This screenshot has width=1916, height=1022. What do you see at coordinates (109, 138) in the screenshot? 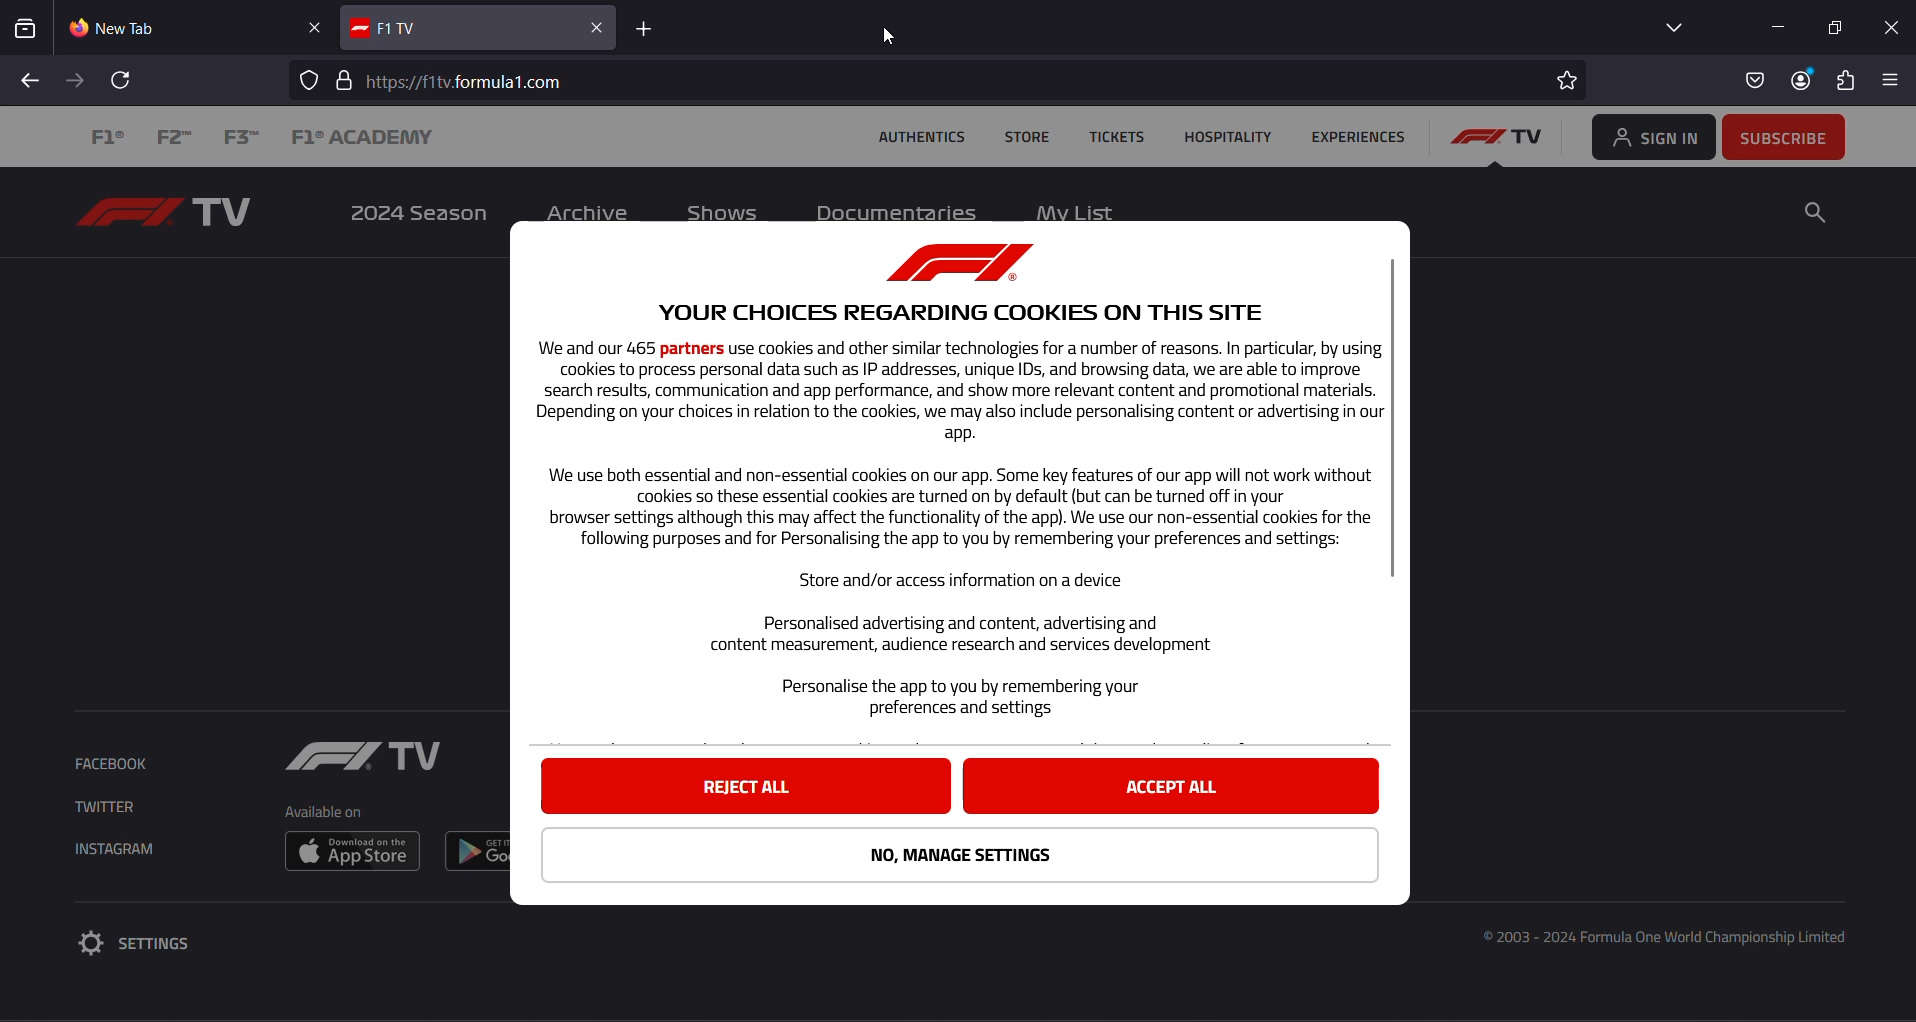
I see `f1` at bounding box center [109, 138].